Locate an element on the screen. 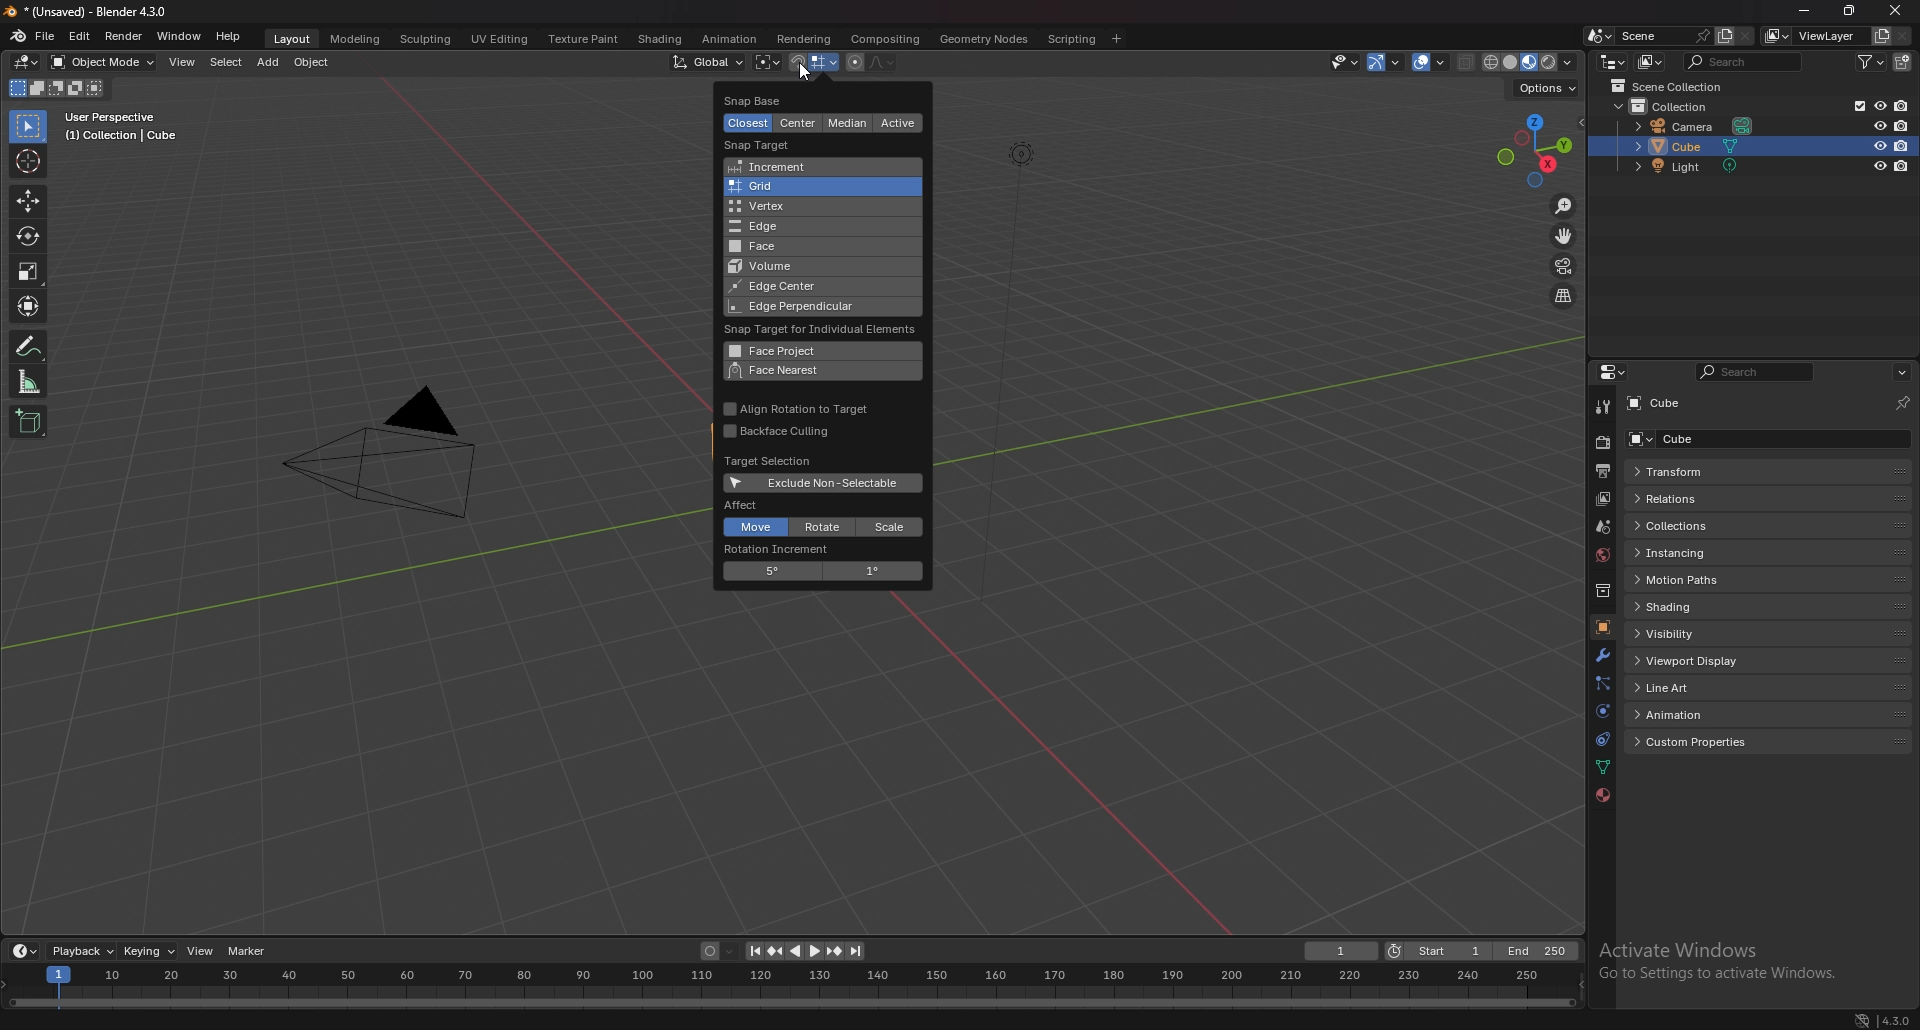 This screenshot has width=1920, height=1030. snap base is located at coordinates (772, 99).